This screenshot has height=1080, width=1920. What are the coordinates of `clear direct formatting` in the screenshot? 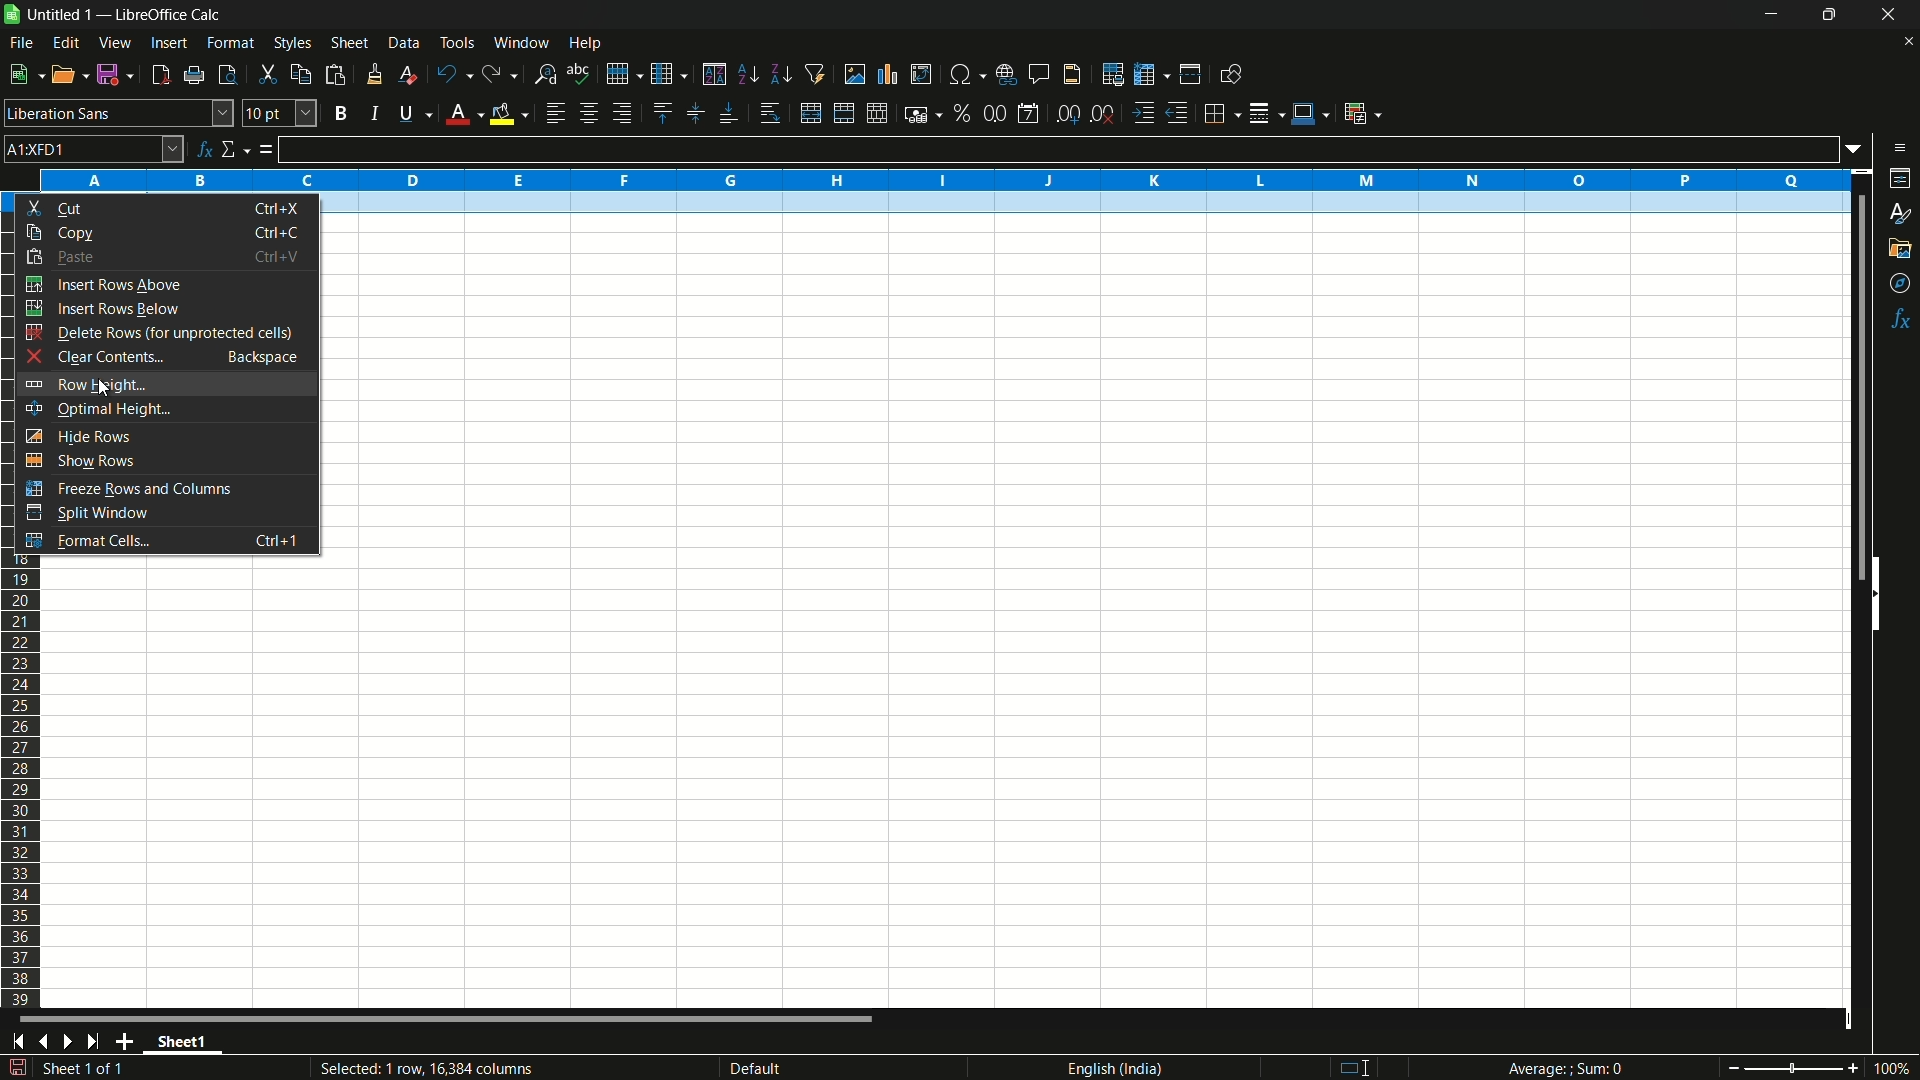 It's located at (405, 74).